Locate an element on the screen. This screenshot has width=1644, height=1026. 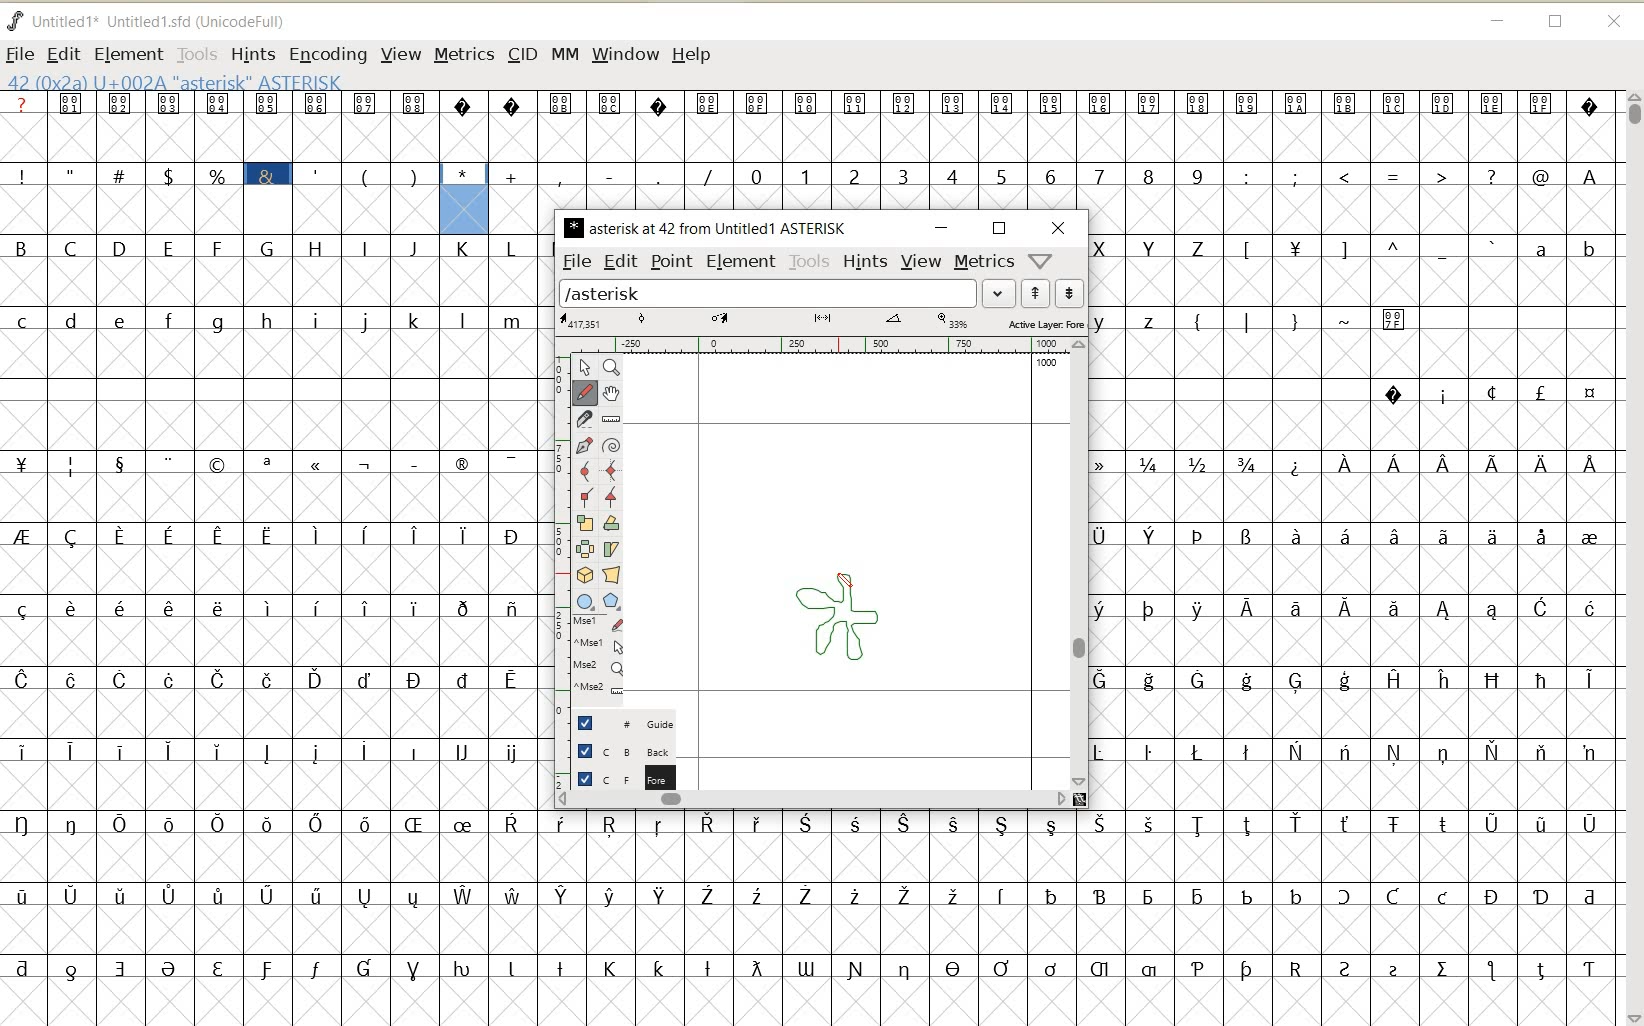
TOOLS is located at coordinates (808, 262).